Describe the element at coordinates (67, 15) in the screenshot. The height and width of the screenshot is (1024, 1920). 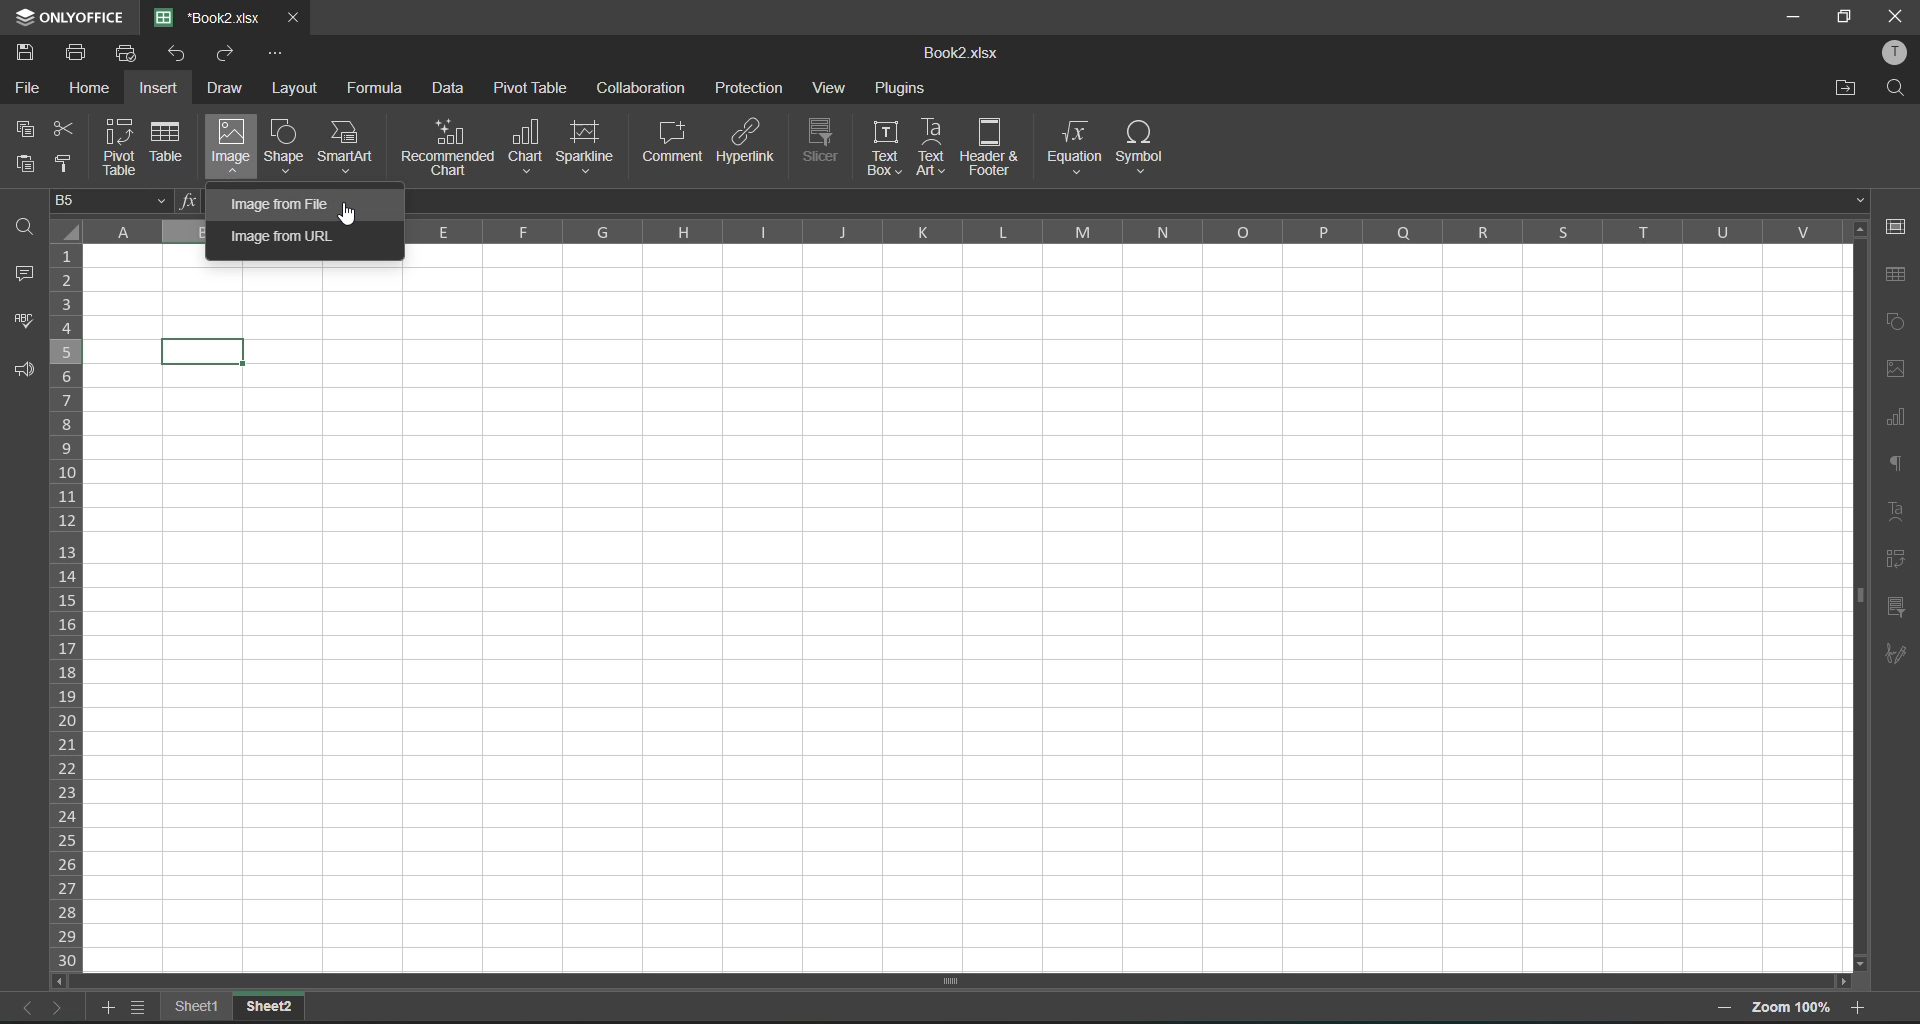
I see `ONLY OFFICE` at that location.